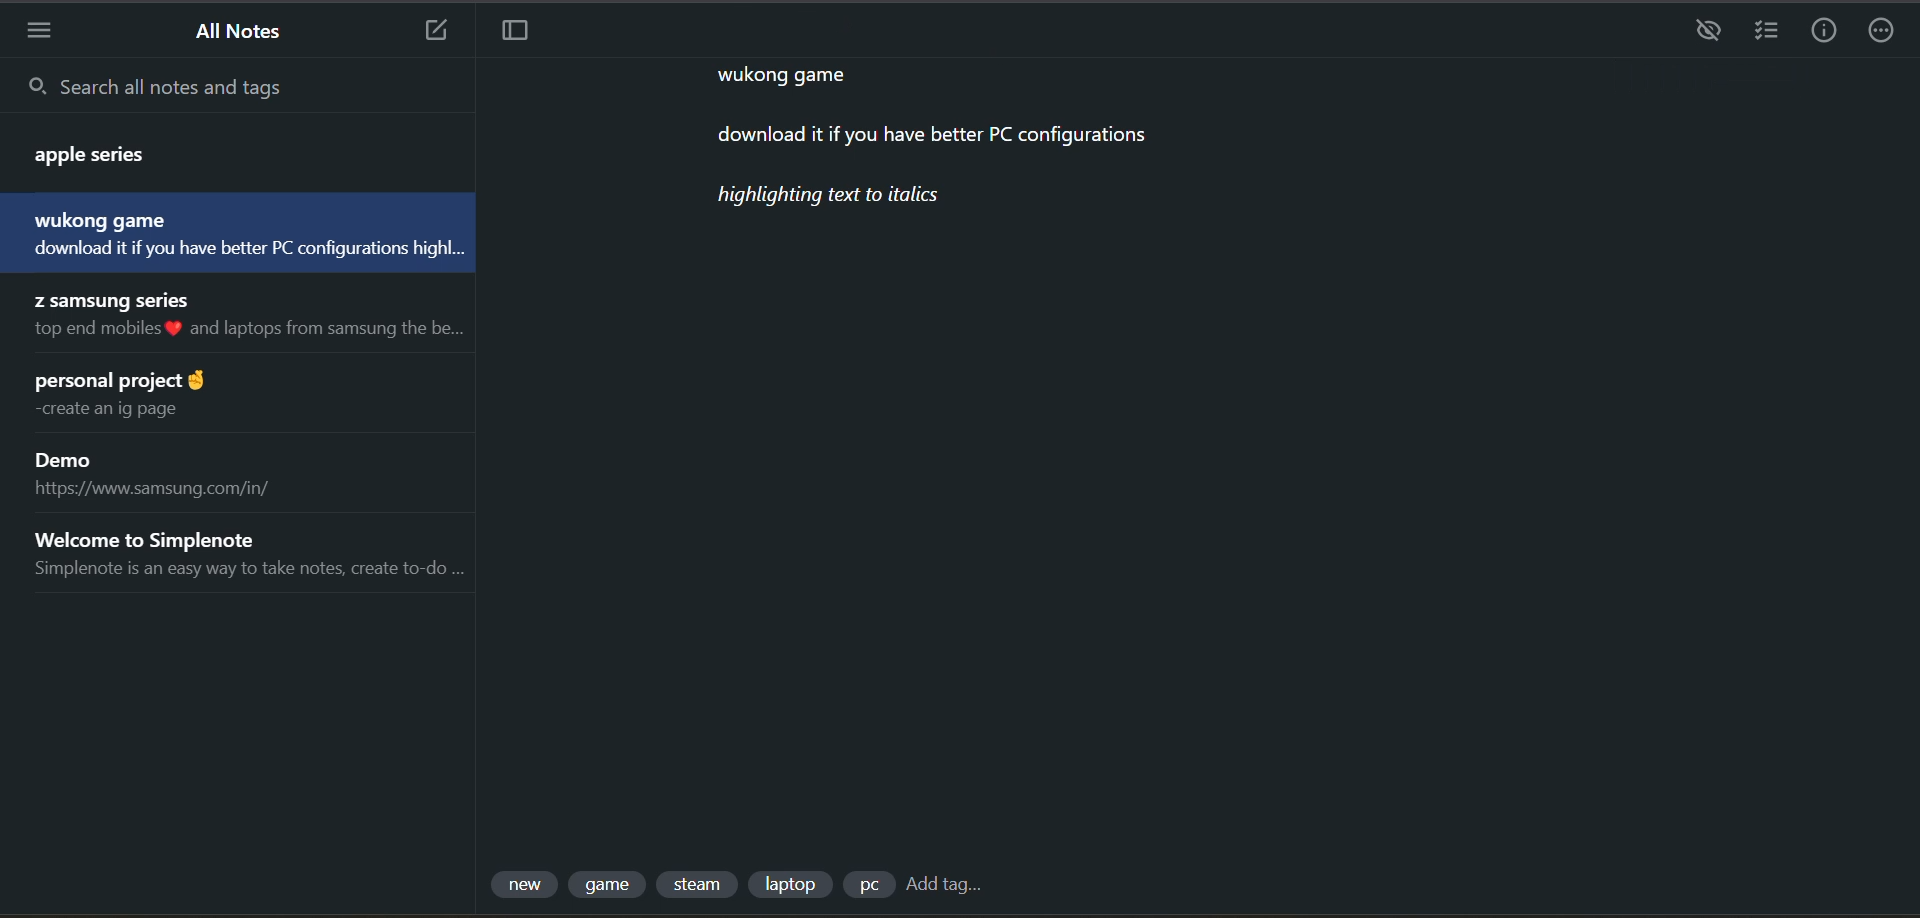 This screenshot has width=1920, height=918. What do you see at coordinates (789, 883) in the screenshot?
I see `tag 4` at bounding box center [789, 883].